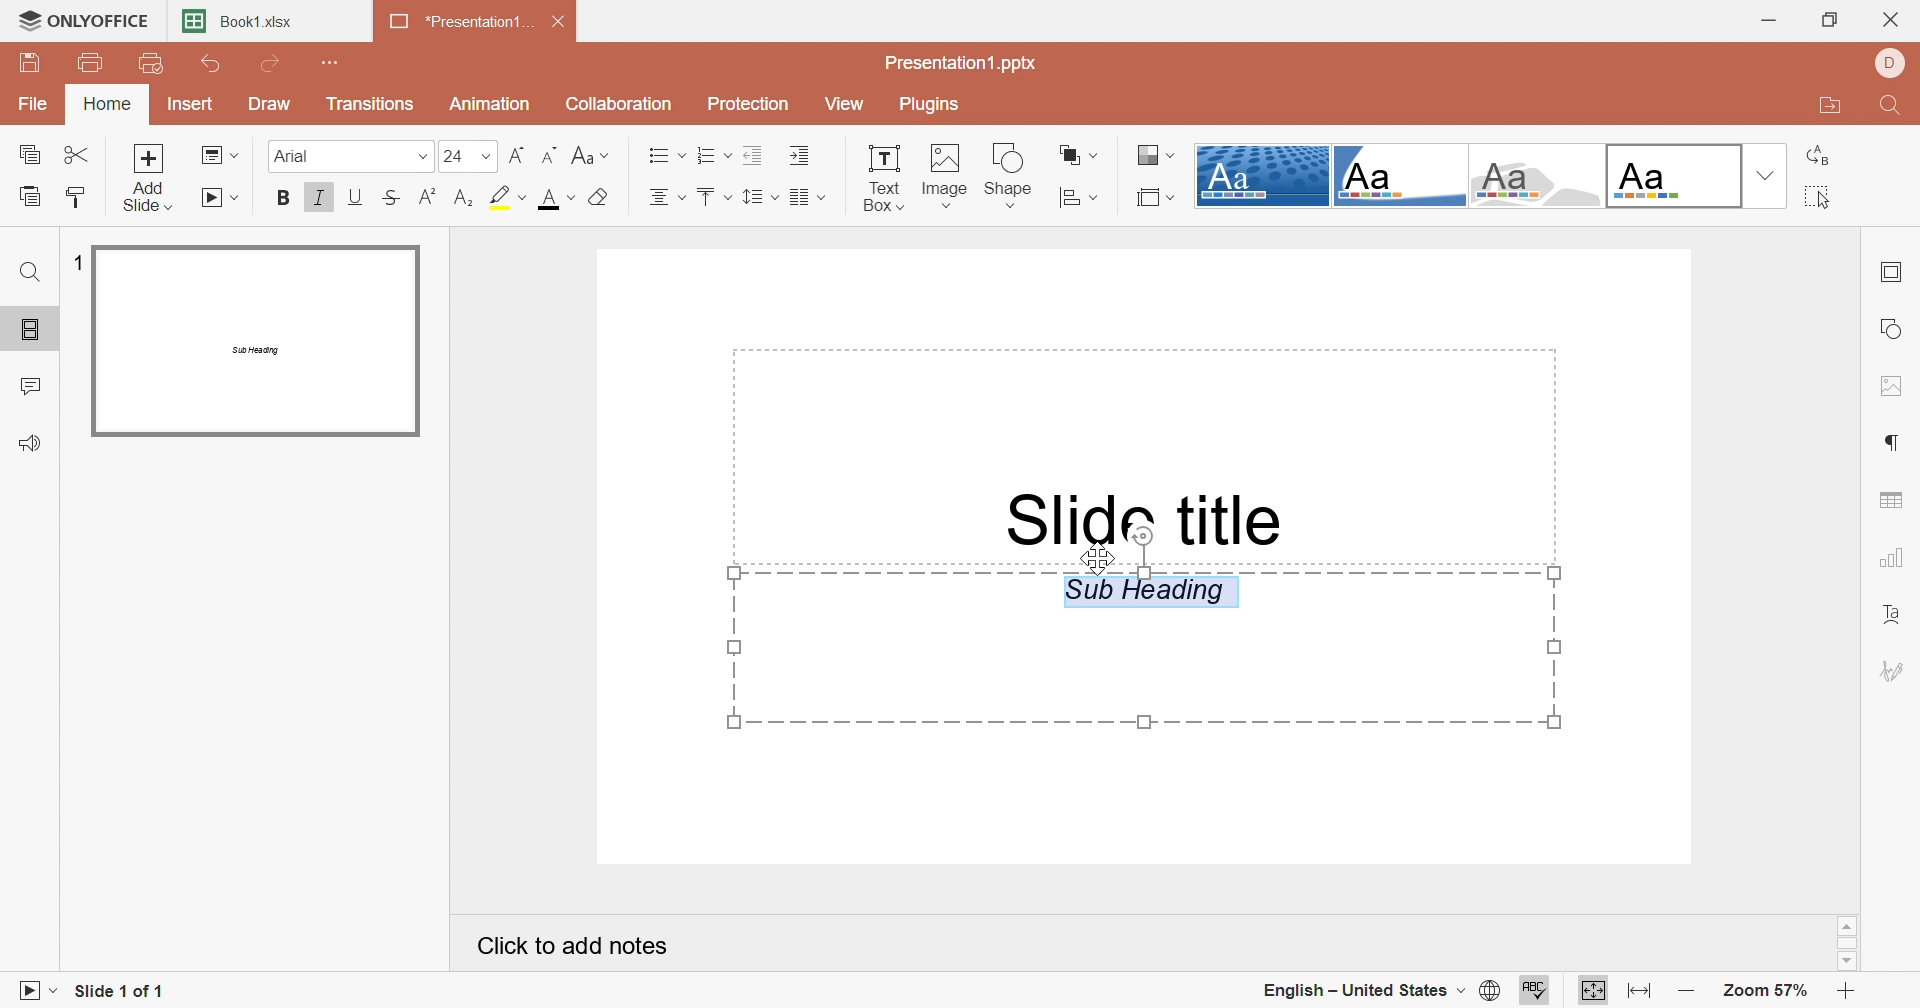 Image resolution: width=1920 pixels, height=1008 pixels. What do you see at coordinates (215, 63) in the screenshot?
I see `Undo` at bounding box center [215, 63].